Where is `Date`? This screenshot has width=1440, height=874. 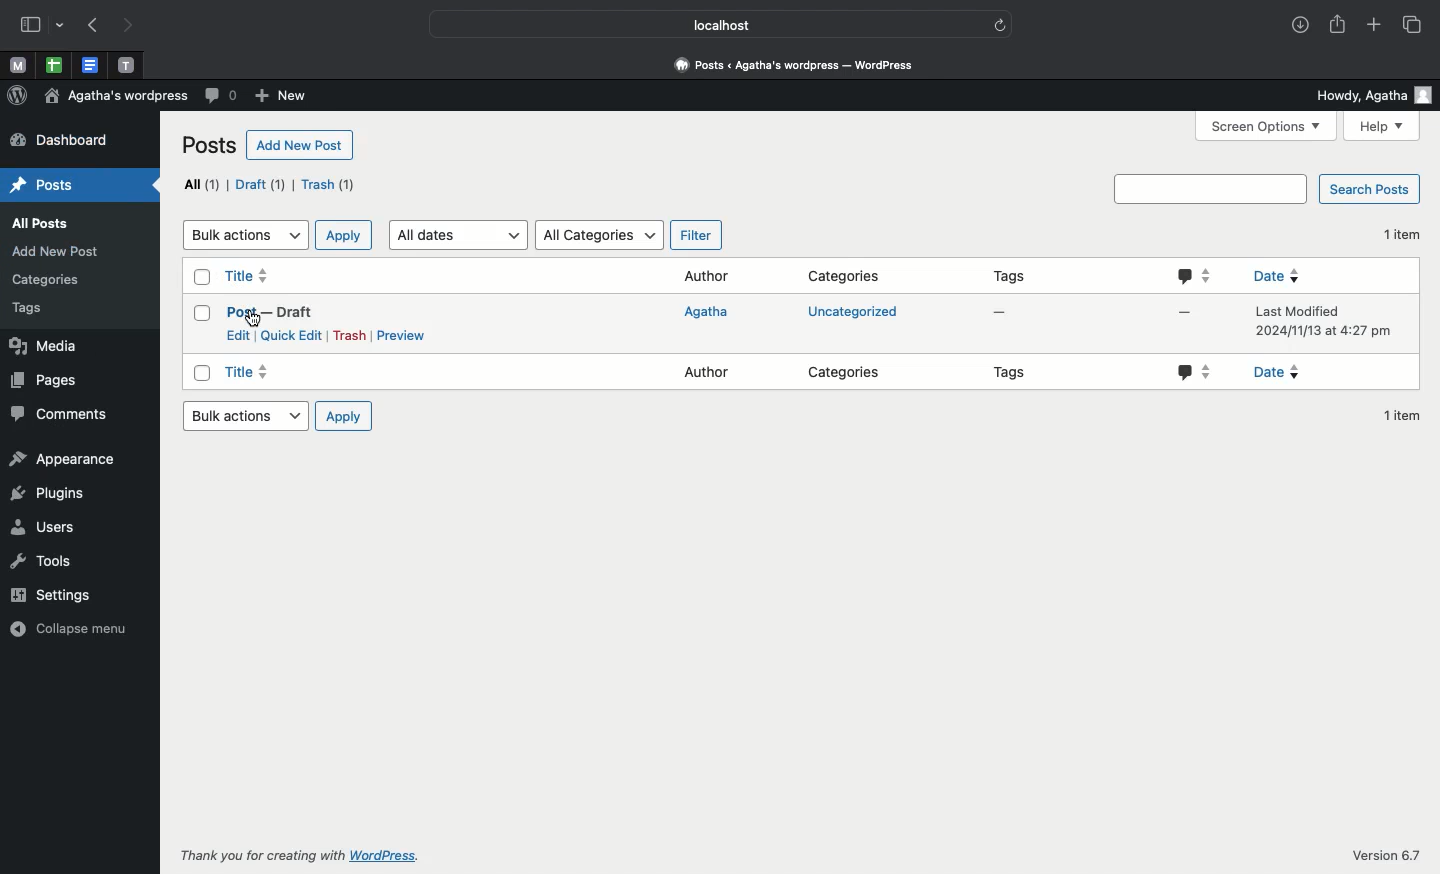 Date is located at coordinates (1282, 373).